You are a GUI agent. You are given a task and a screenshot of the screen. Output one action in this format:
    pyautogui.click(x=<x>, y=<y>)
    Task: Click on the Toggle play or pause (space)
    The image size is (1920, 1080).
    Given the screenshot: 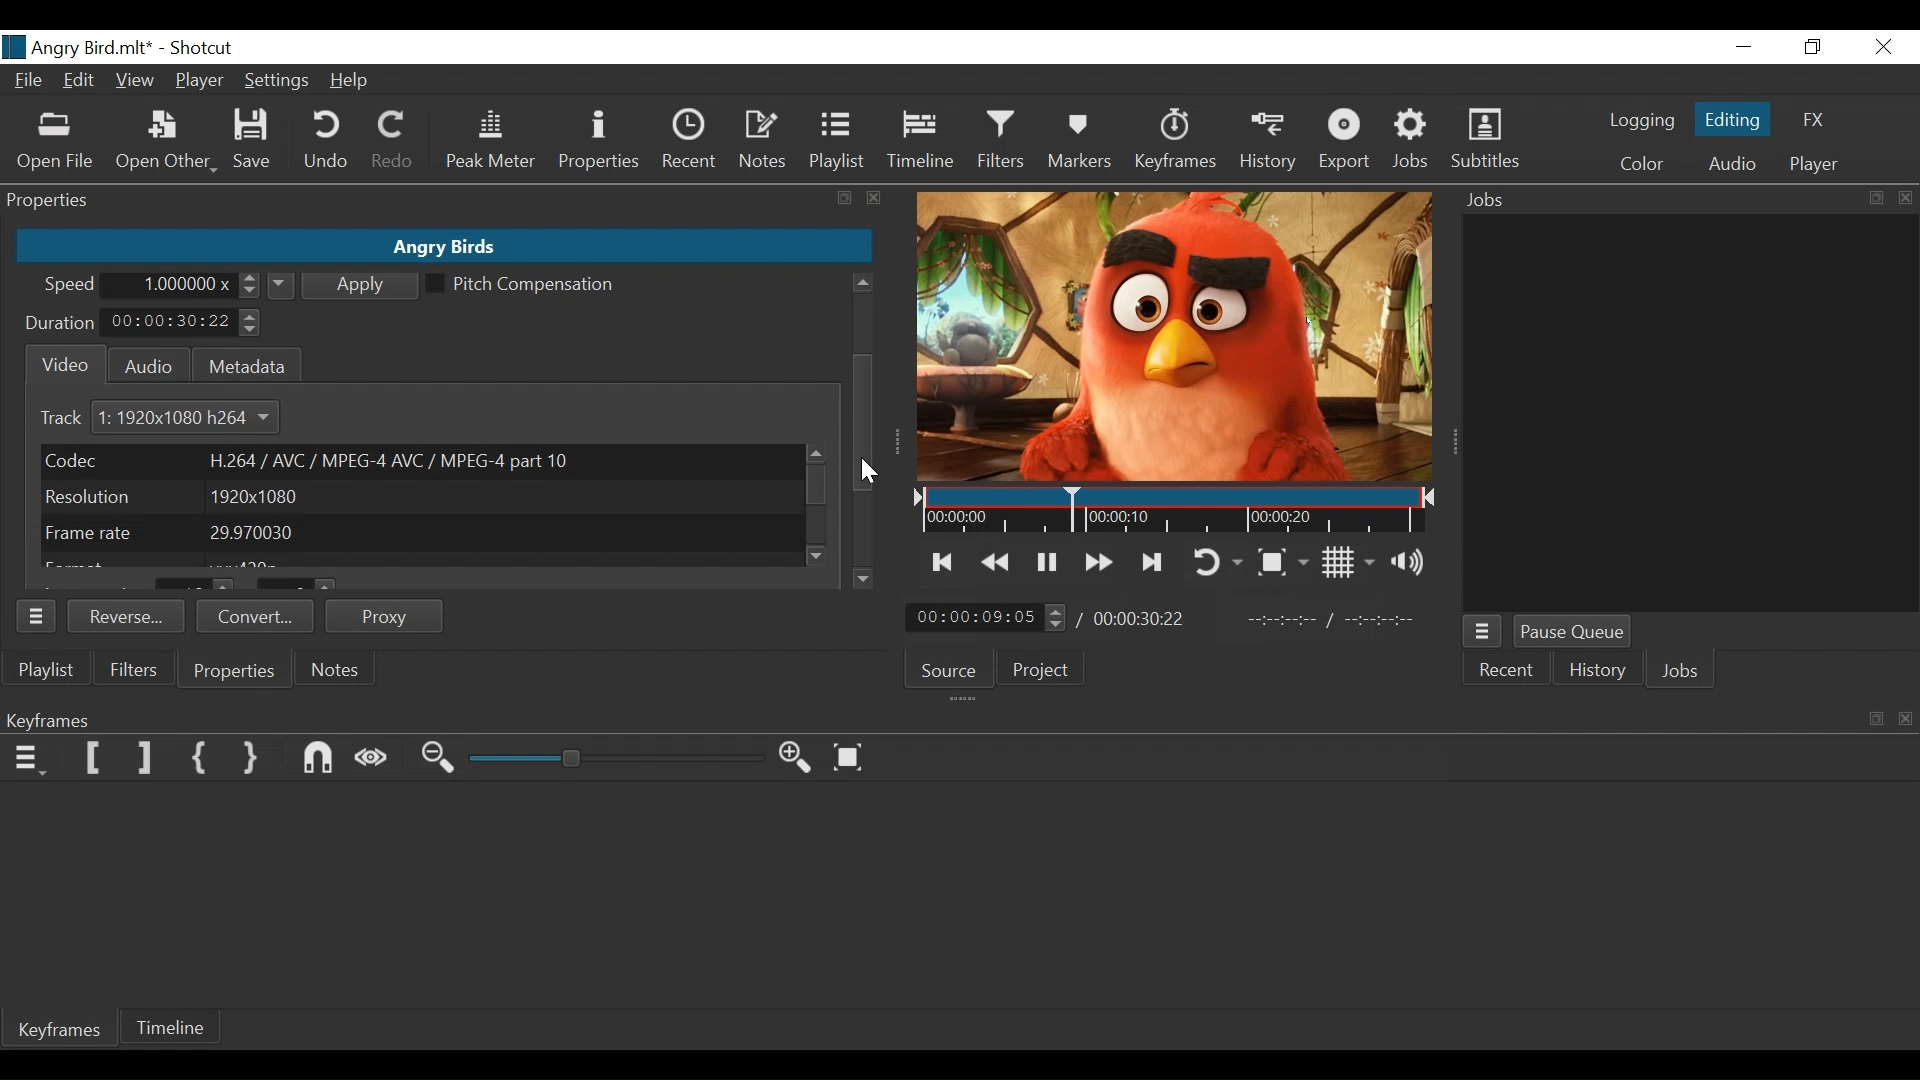 What is the action you would take?
    pyautogui.click(x=1046, y=561)
    